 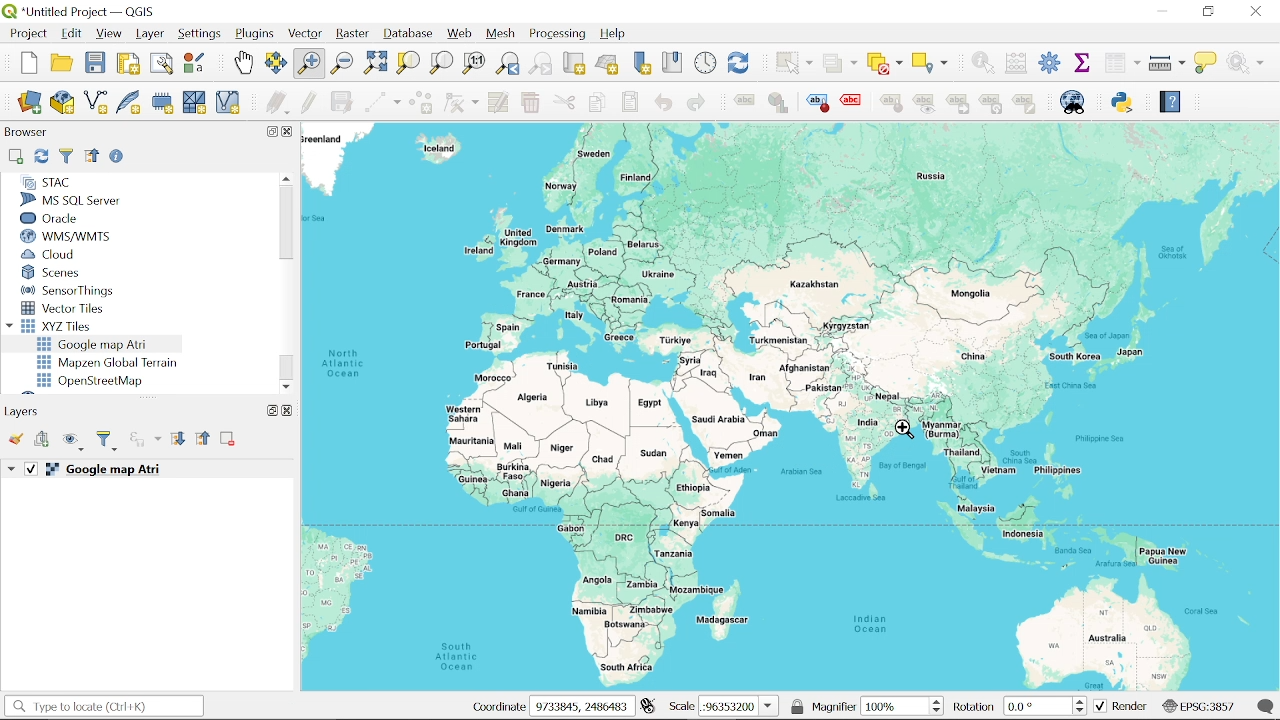 What do you see at coordinates (1257, 12) in the screenshot?
I see `Close` at bounding box center [1257, 12].